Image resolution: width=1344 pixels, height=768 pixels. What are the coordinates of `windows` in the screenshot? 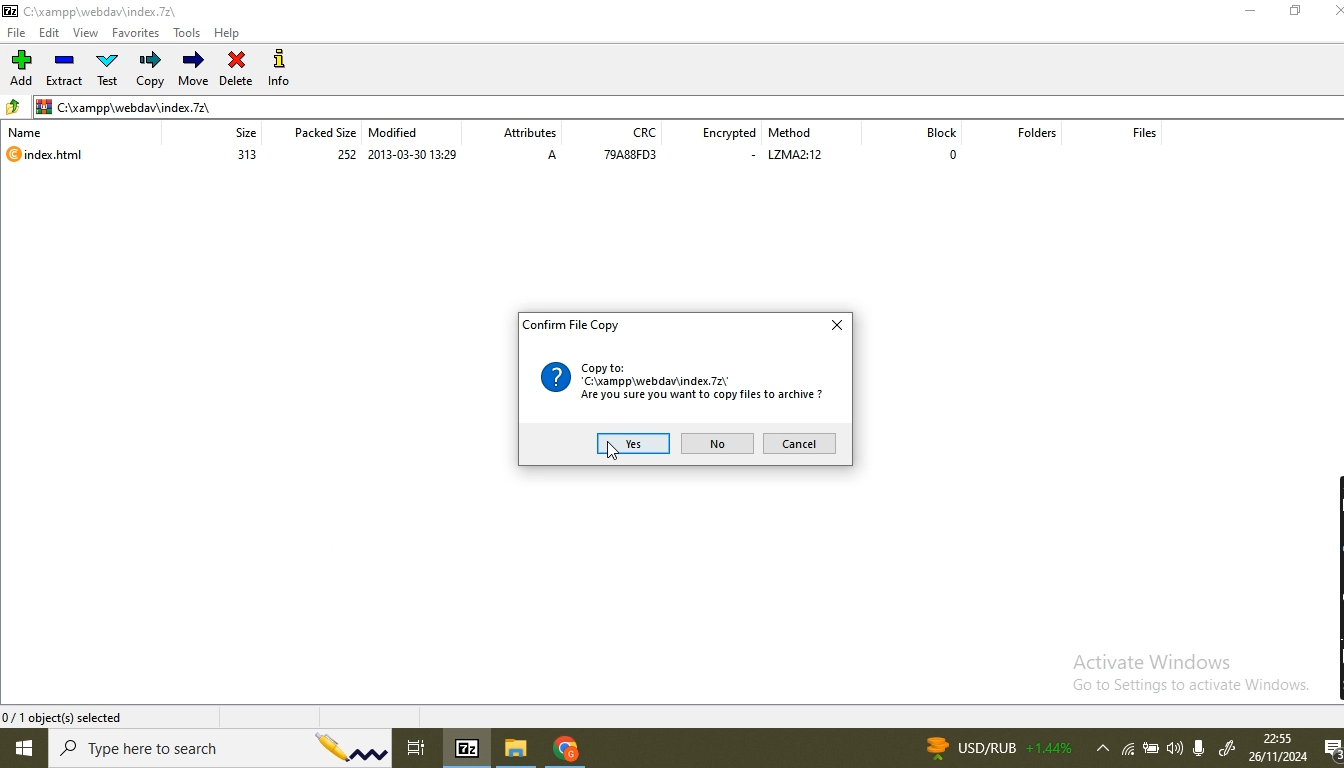 It's located at (25, 750).